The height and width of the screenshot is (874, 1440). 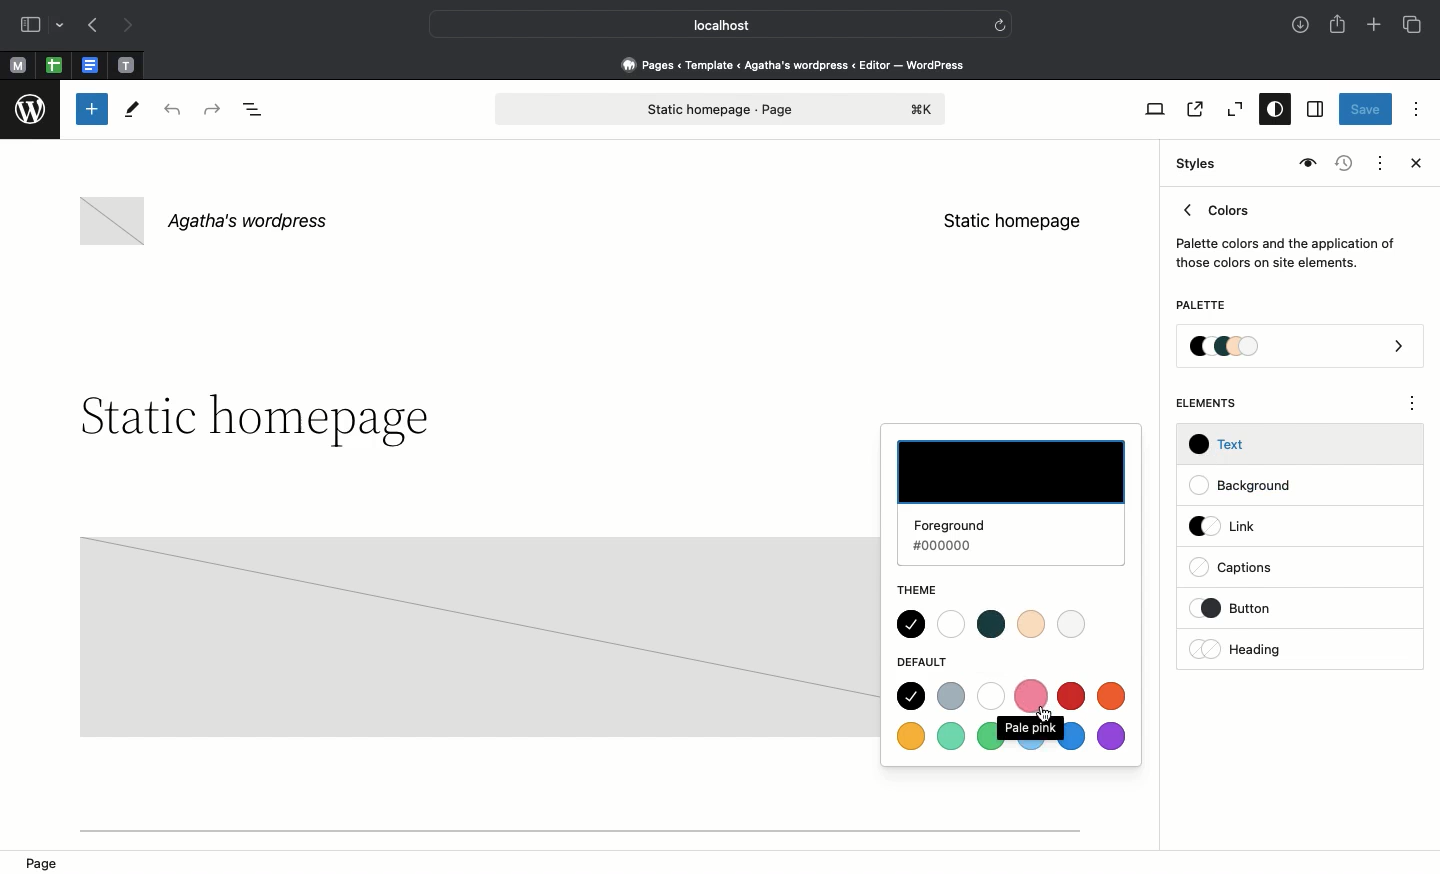 I want to click on Tools, so click(x=133, y=114).